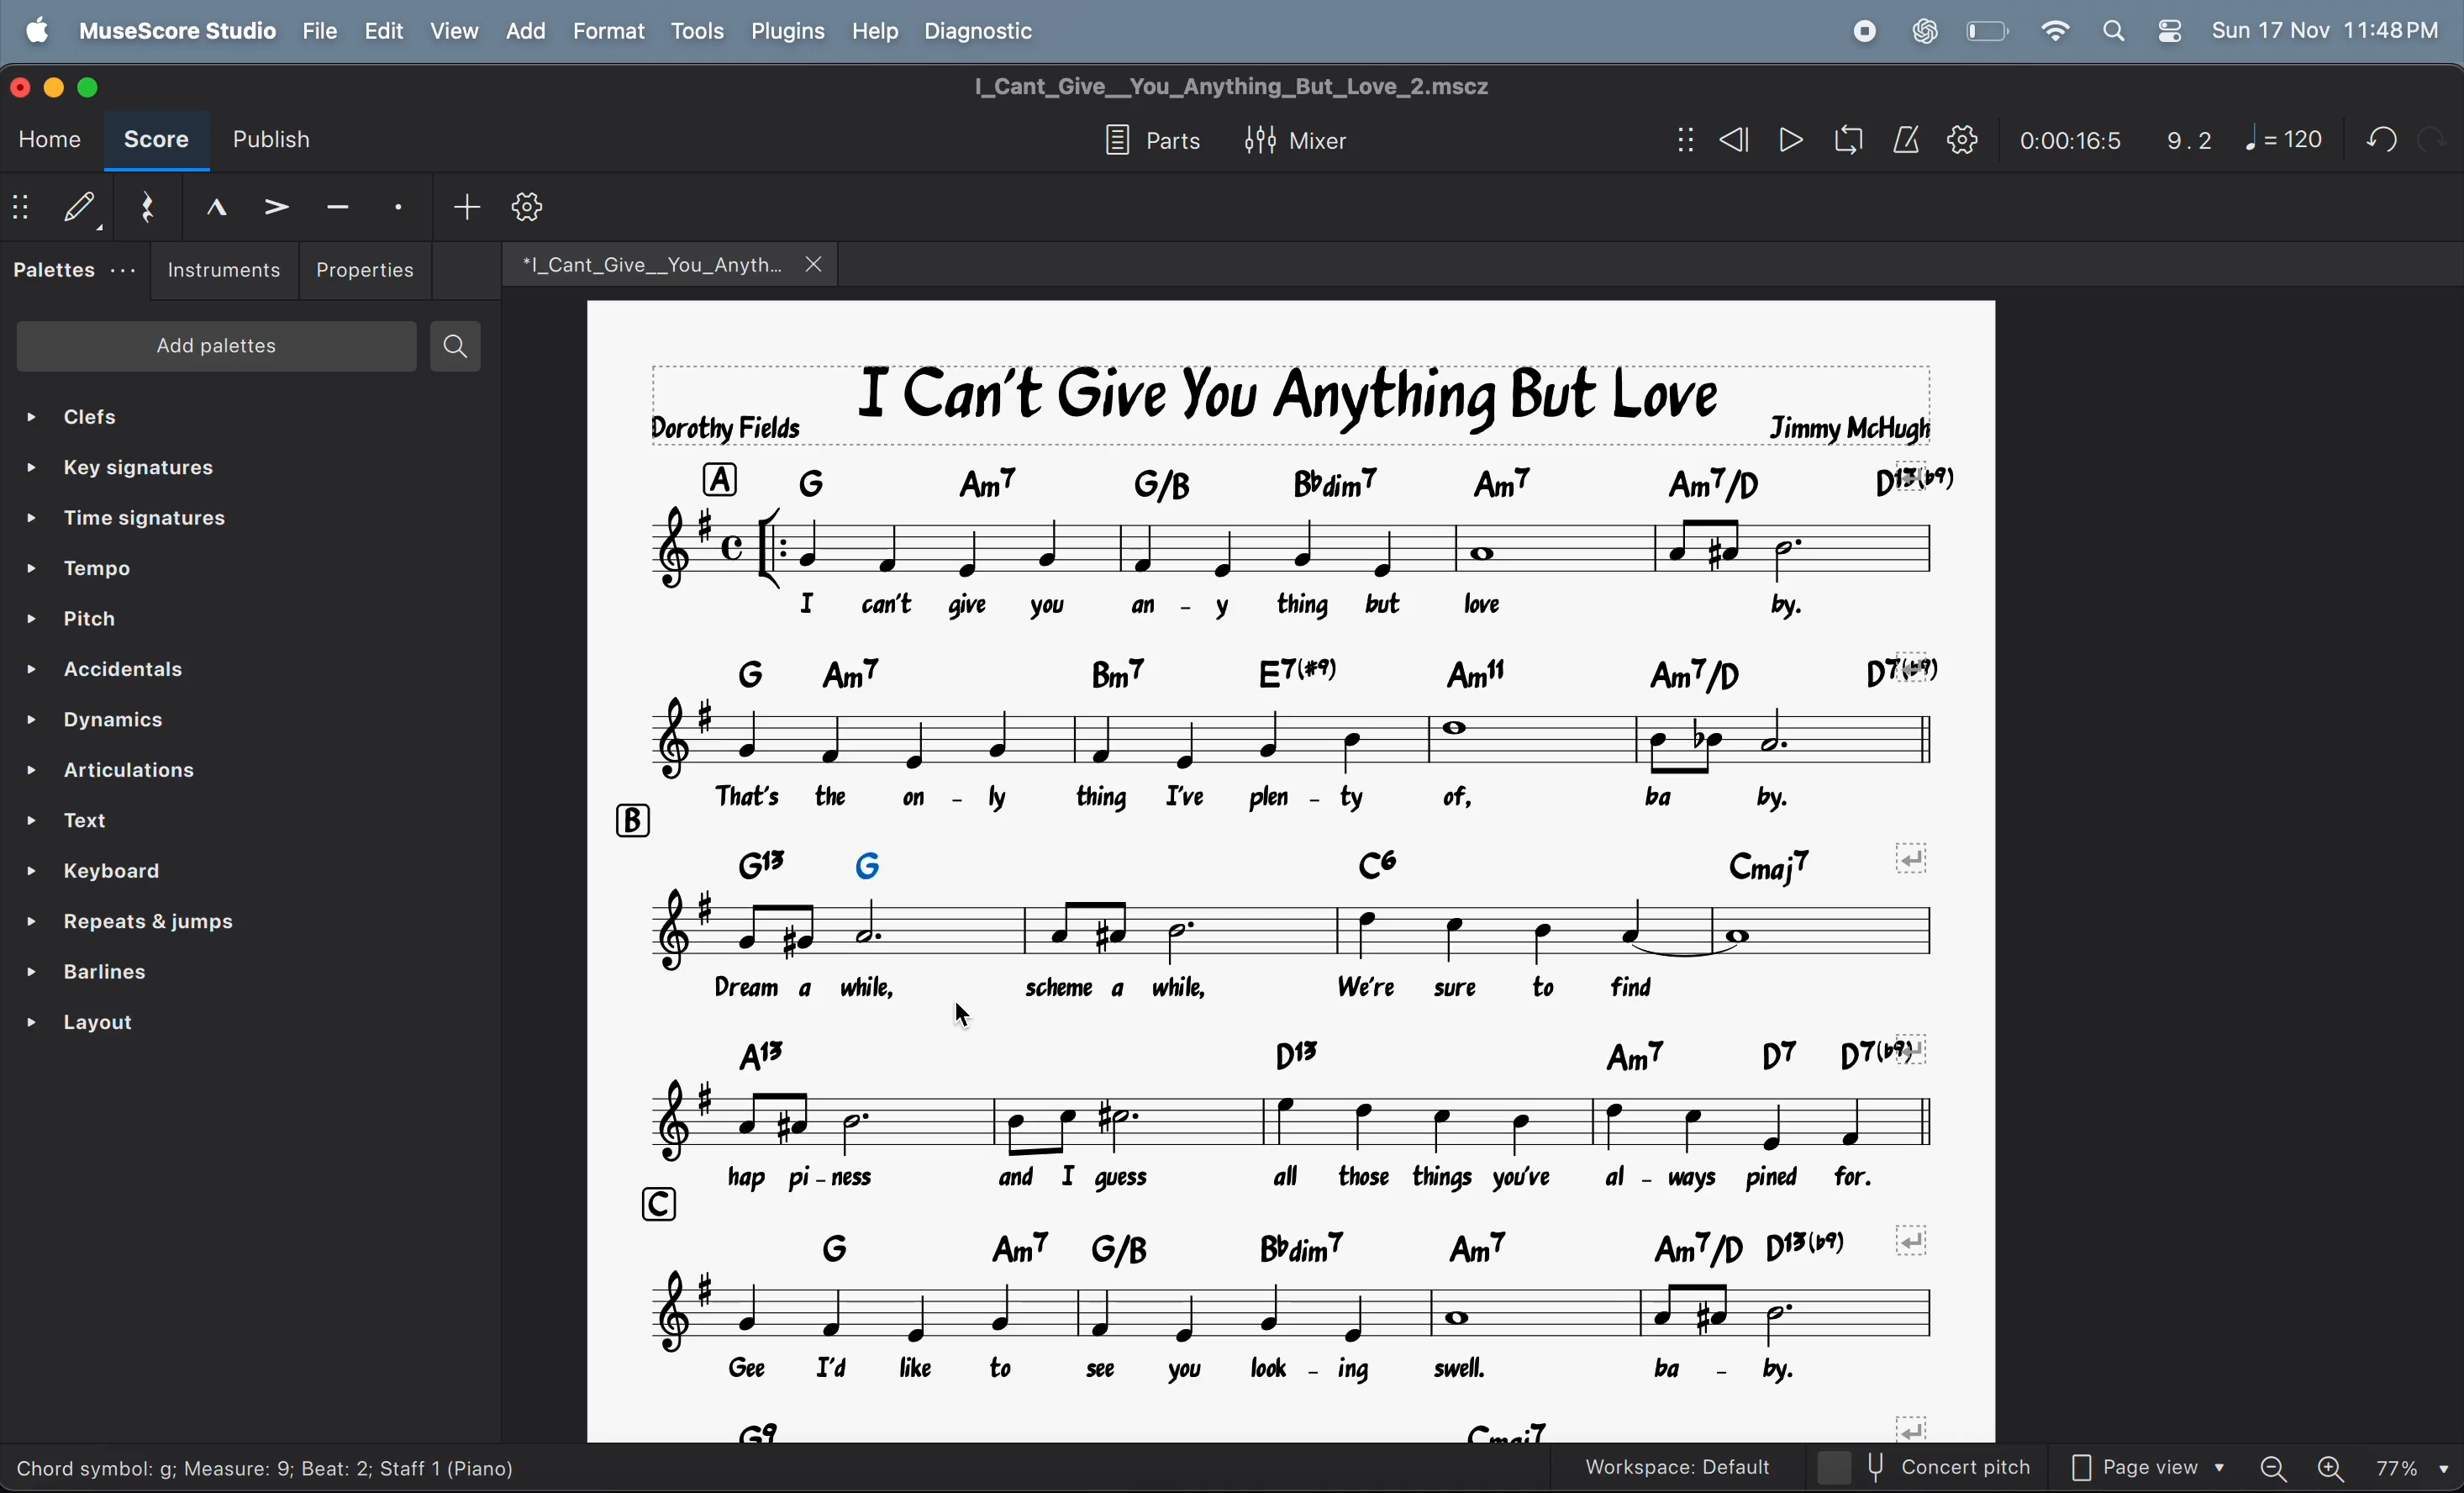  I want to click on tenuto, so click(344, 205).